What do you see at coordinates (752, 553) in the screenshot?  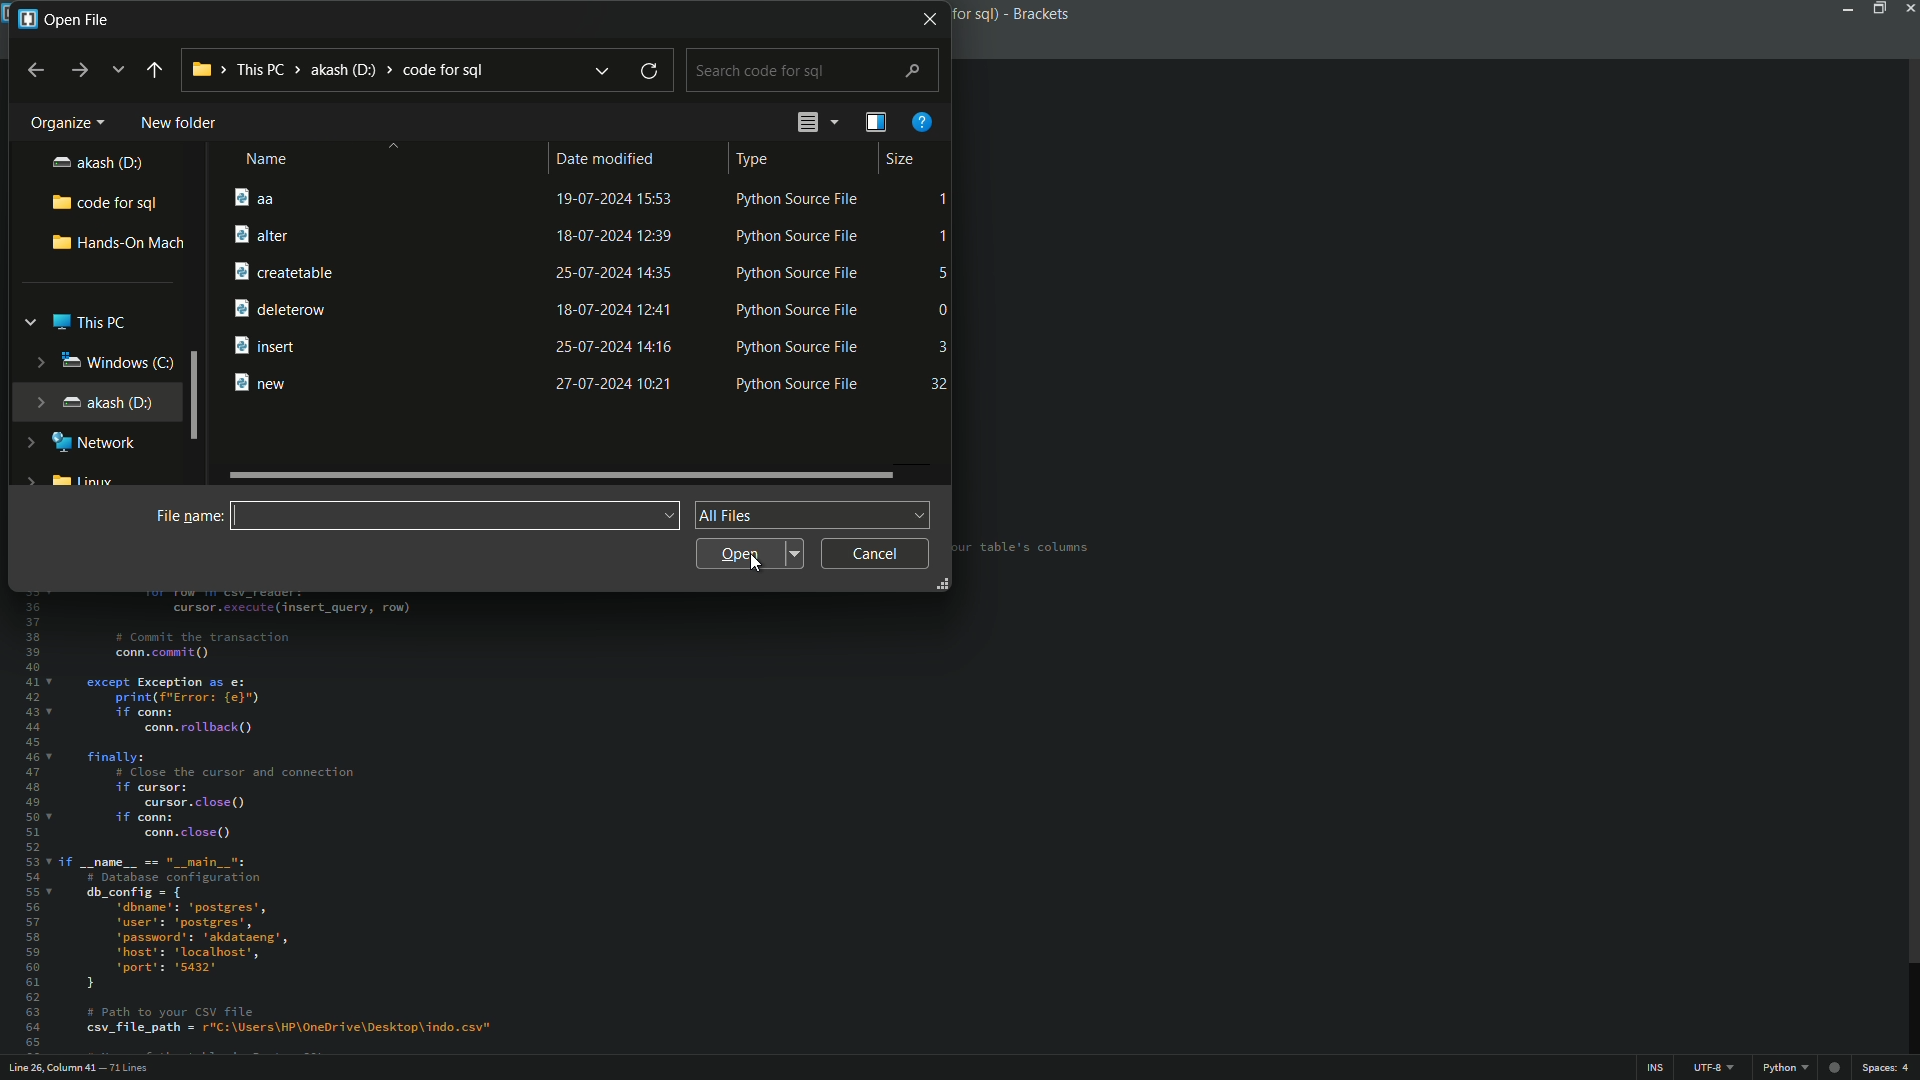 I see `open` at bounding box center [752, 553].